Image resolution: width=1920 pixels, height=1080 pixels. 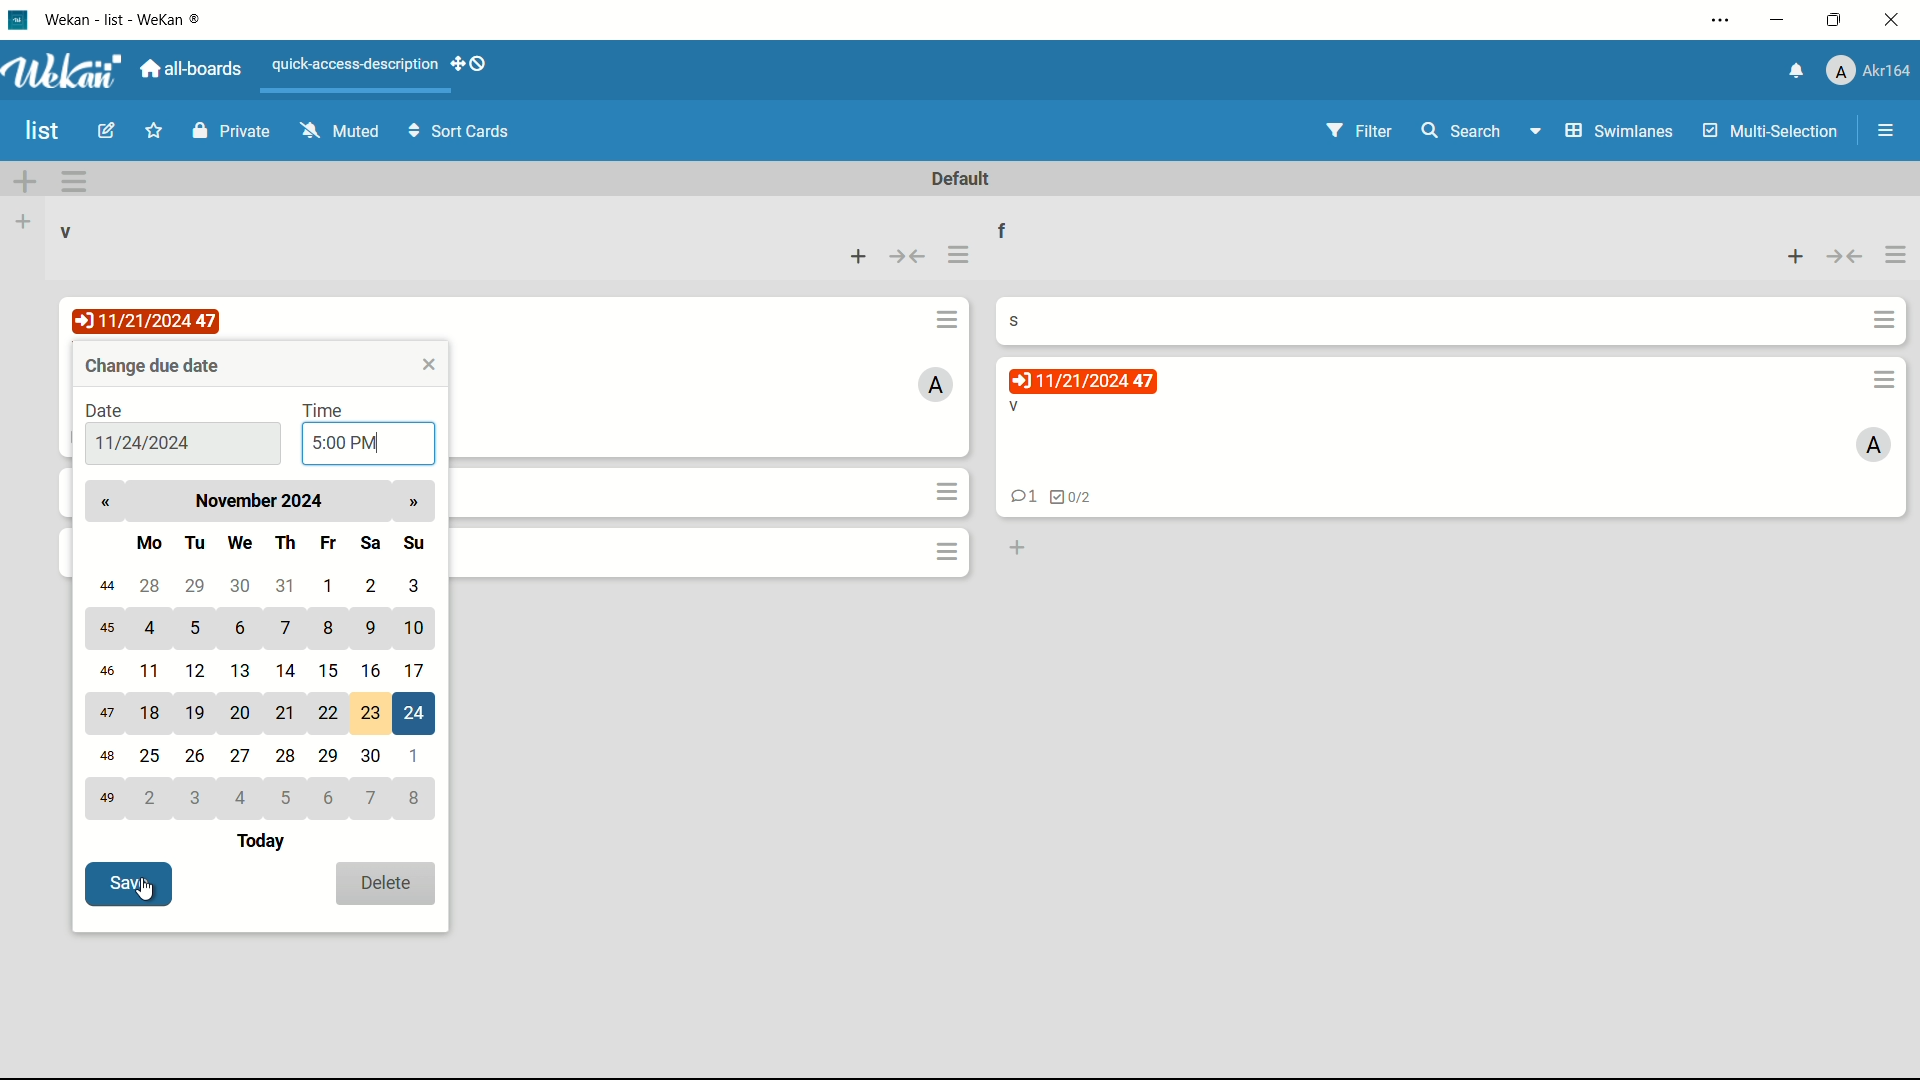 What do you see at coordinates (1898, 258) in the screenshot?
I see `list actions` at bounding box center [1898, 258].